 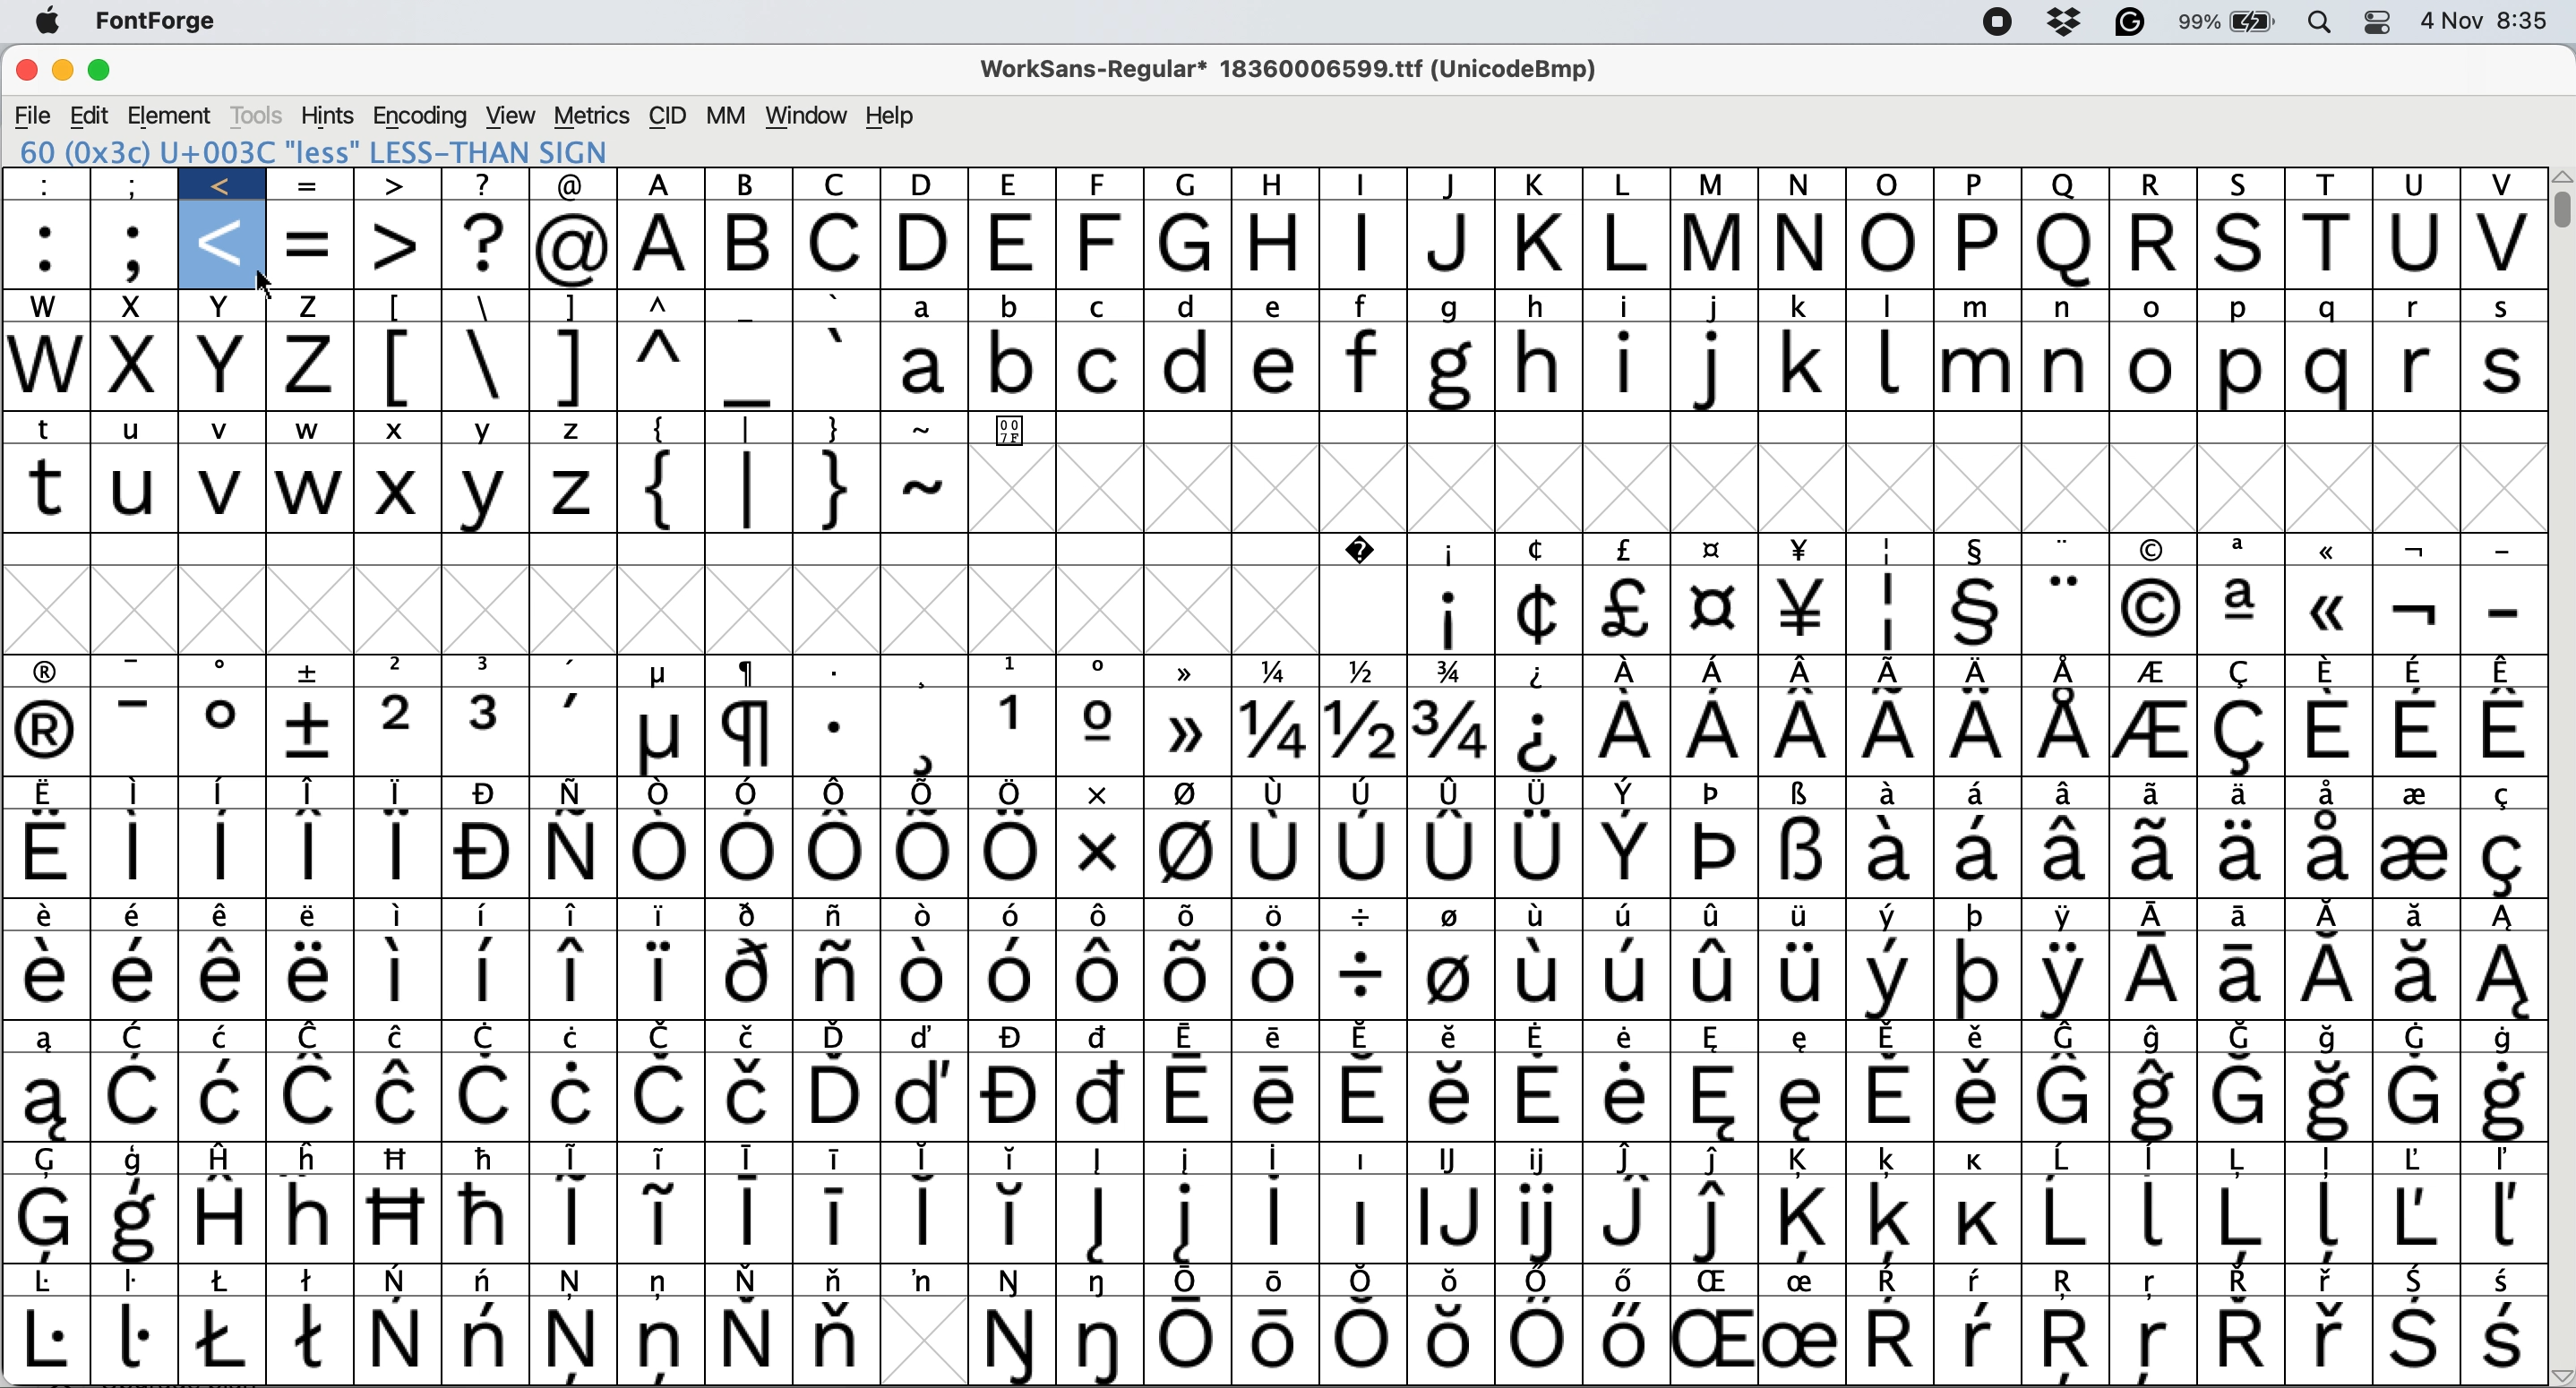 I want to click on Symbol, so click(x=1016, y=1281).